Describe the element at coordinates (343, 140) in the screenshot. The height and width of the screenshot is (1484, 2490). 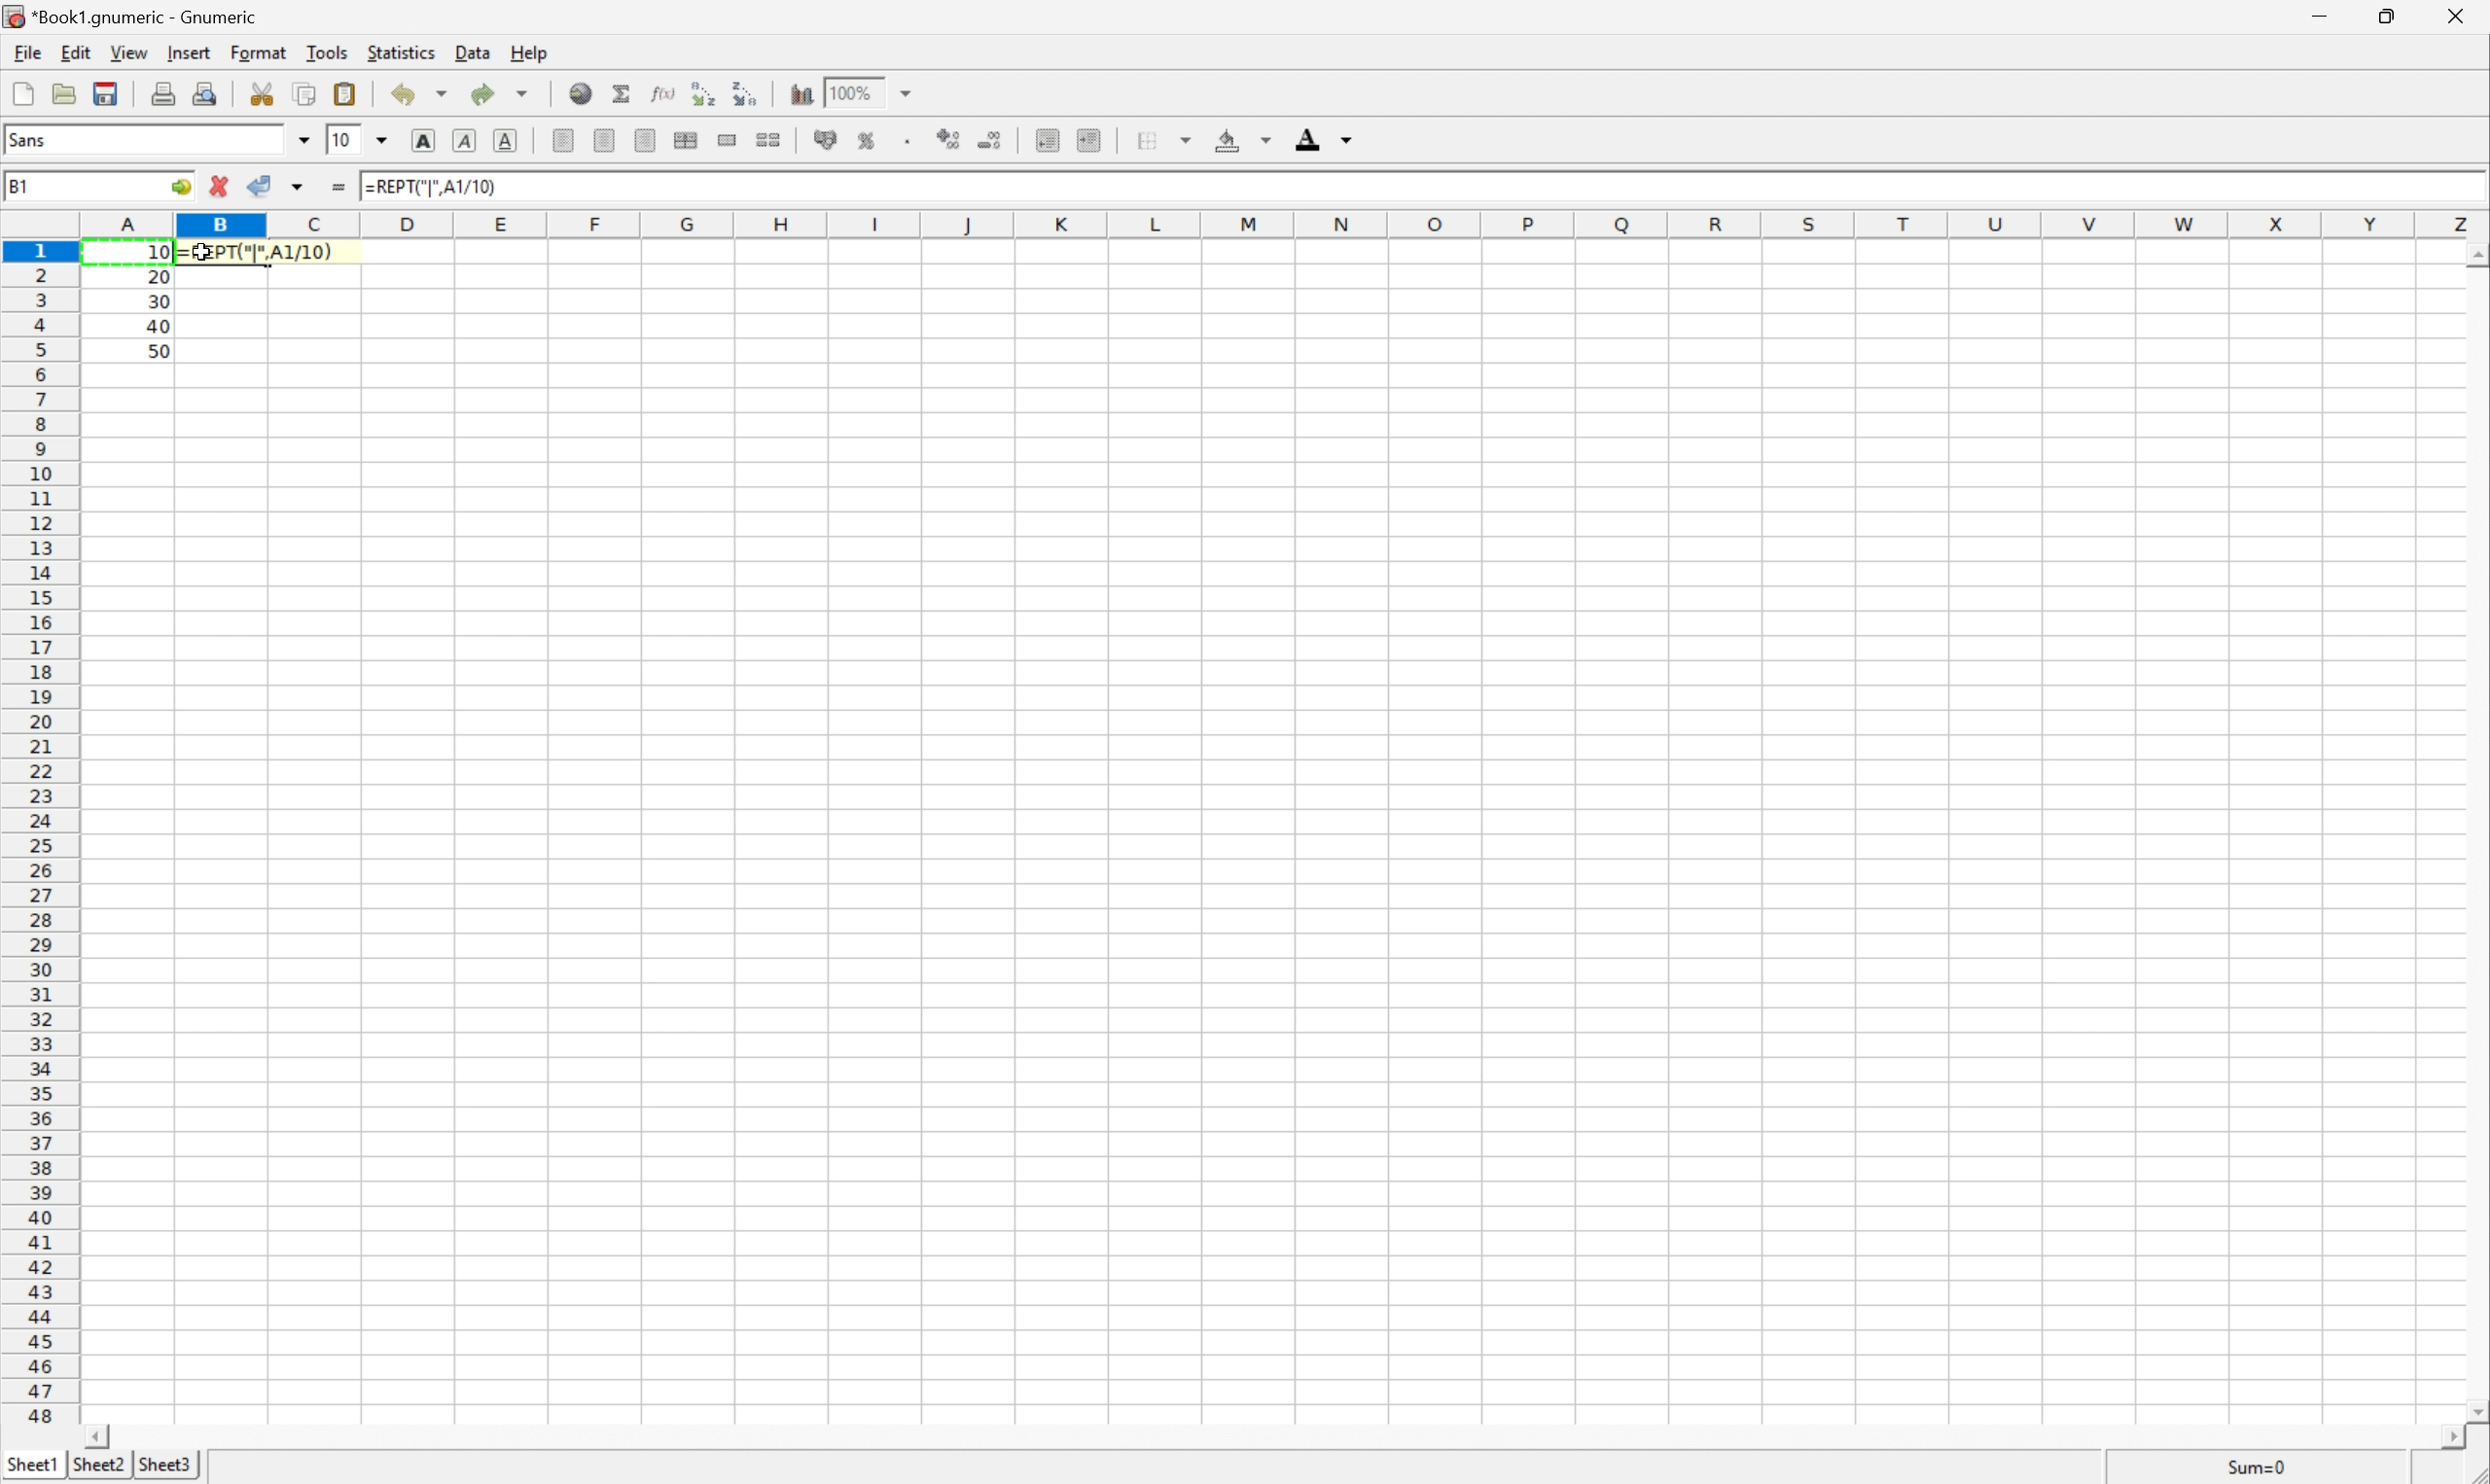
I see `10` at that location.